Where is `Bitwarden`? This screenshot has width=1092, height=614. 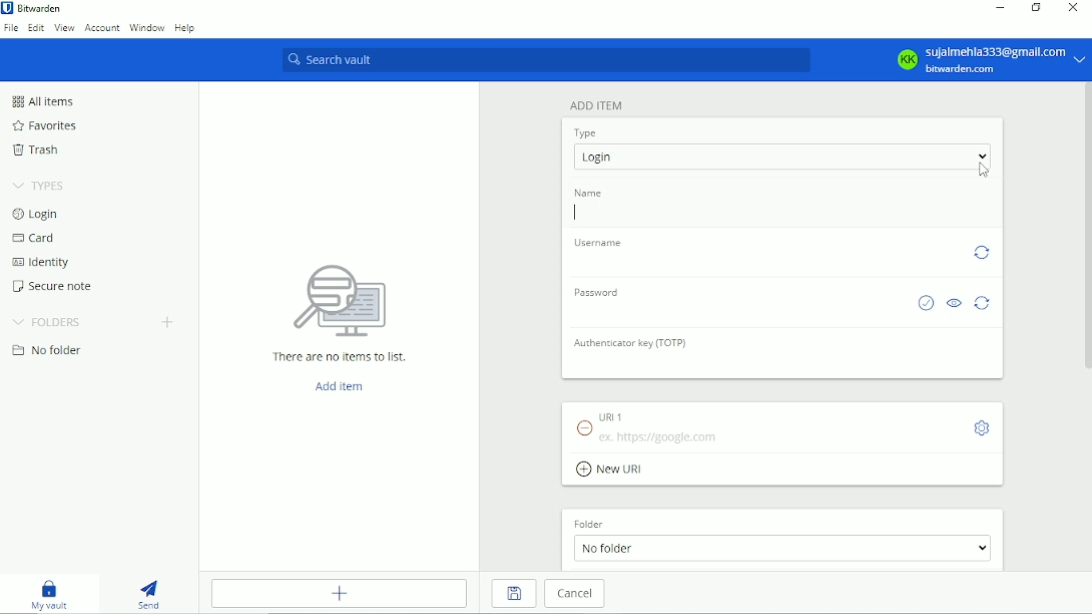
Bitwarden is located at coordinates (35, 8).